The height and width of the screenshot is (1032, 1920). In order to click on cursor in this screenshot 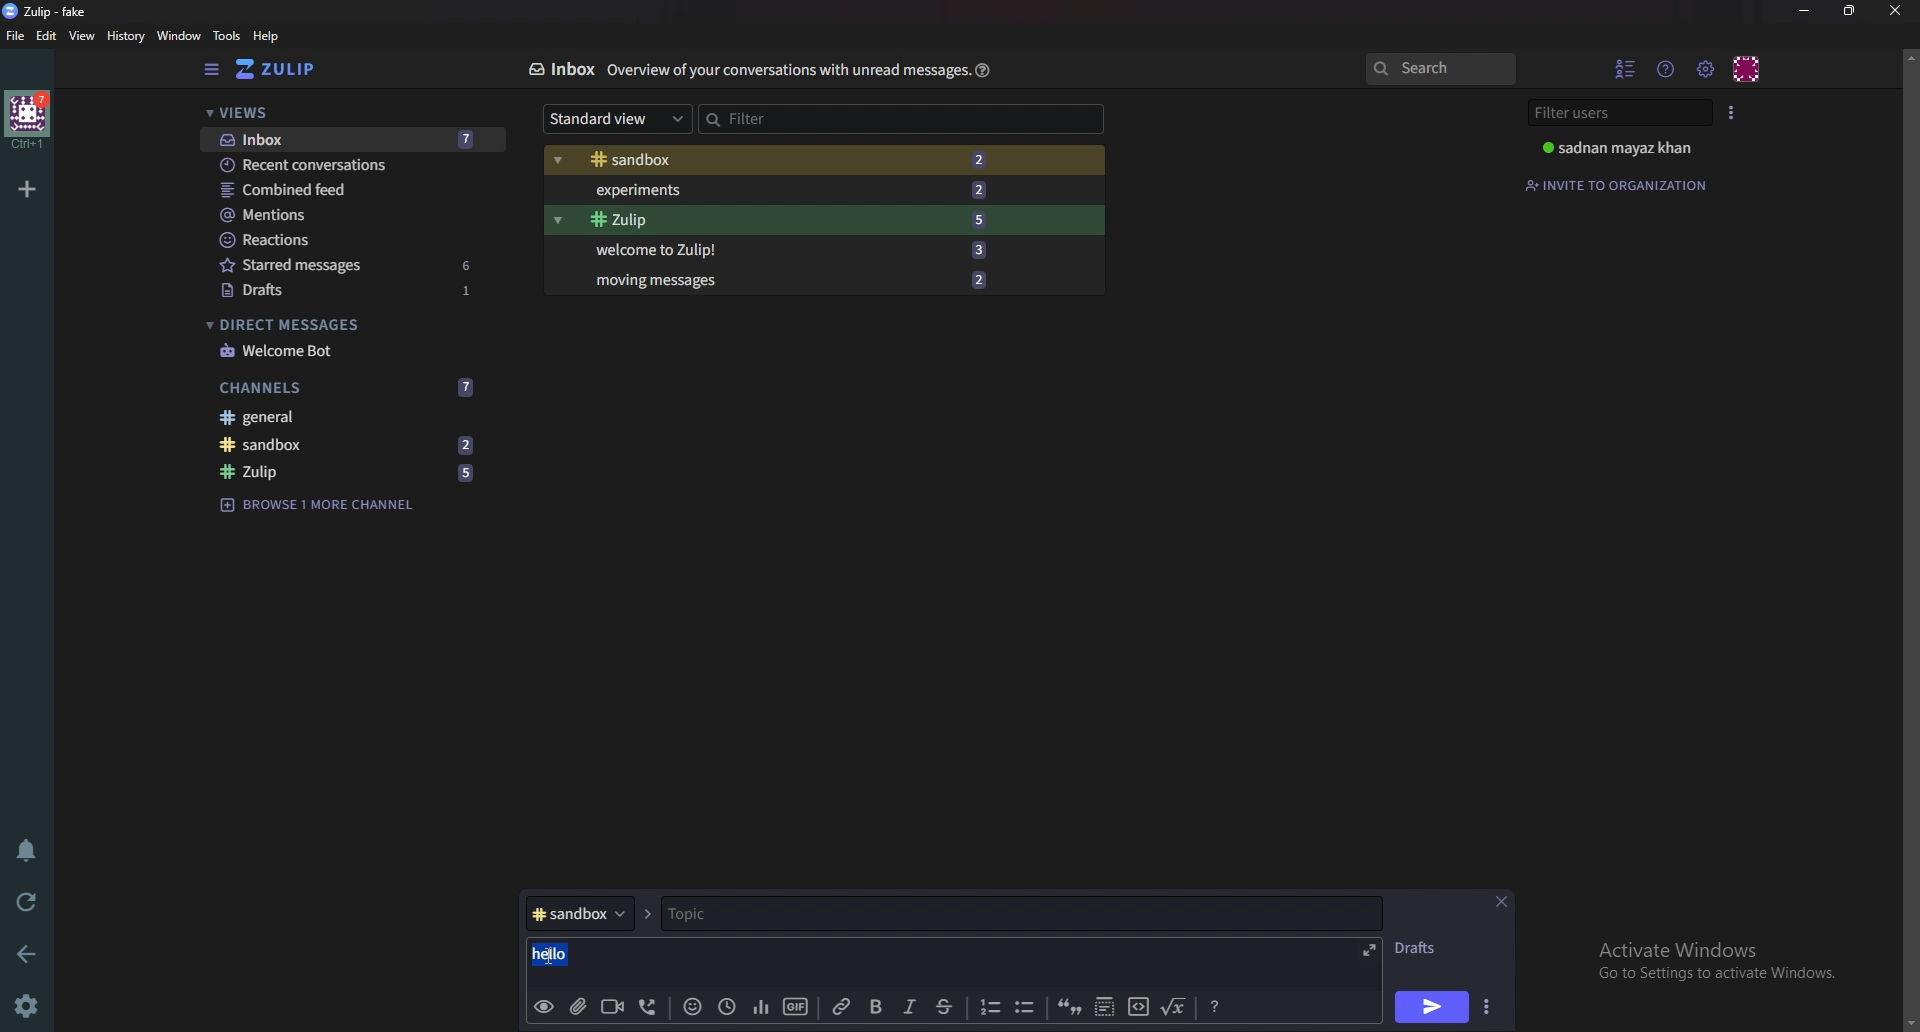, I will do `click(556, 952)`.